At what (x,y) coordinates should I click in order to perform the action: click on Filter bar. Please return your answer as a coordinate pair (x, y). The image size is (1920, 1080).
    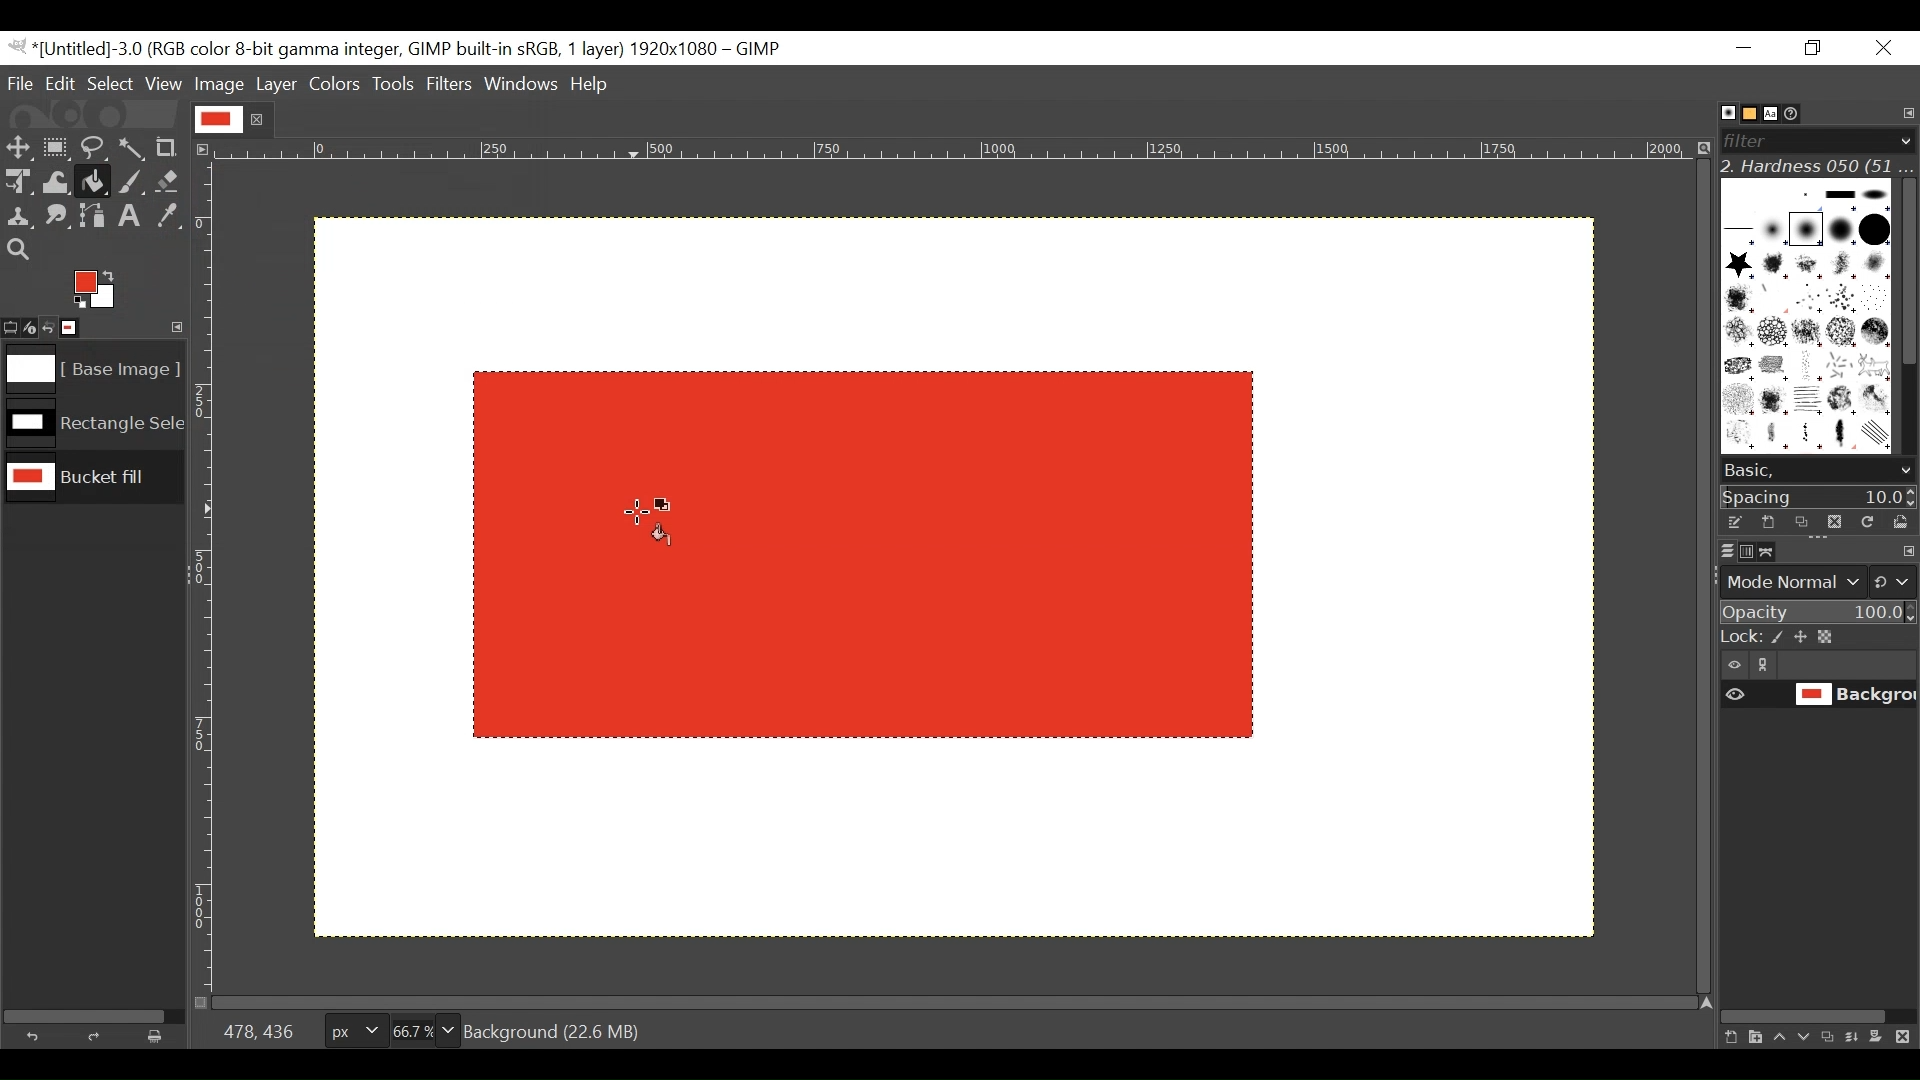
    Looking at the image, I should click on (1816, 139).